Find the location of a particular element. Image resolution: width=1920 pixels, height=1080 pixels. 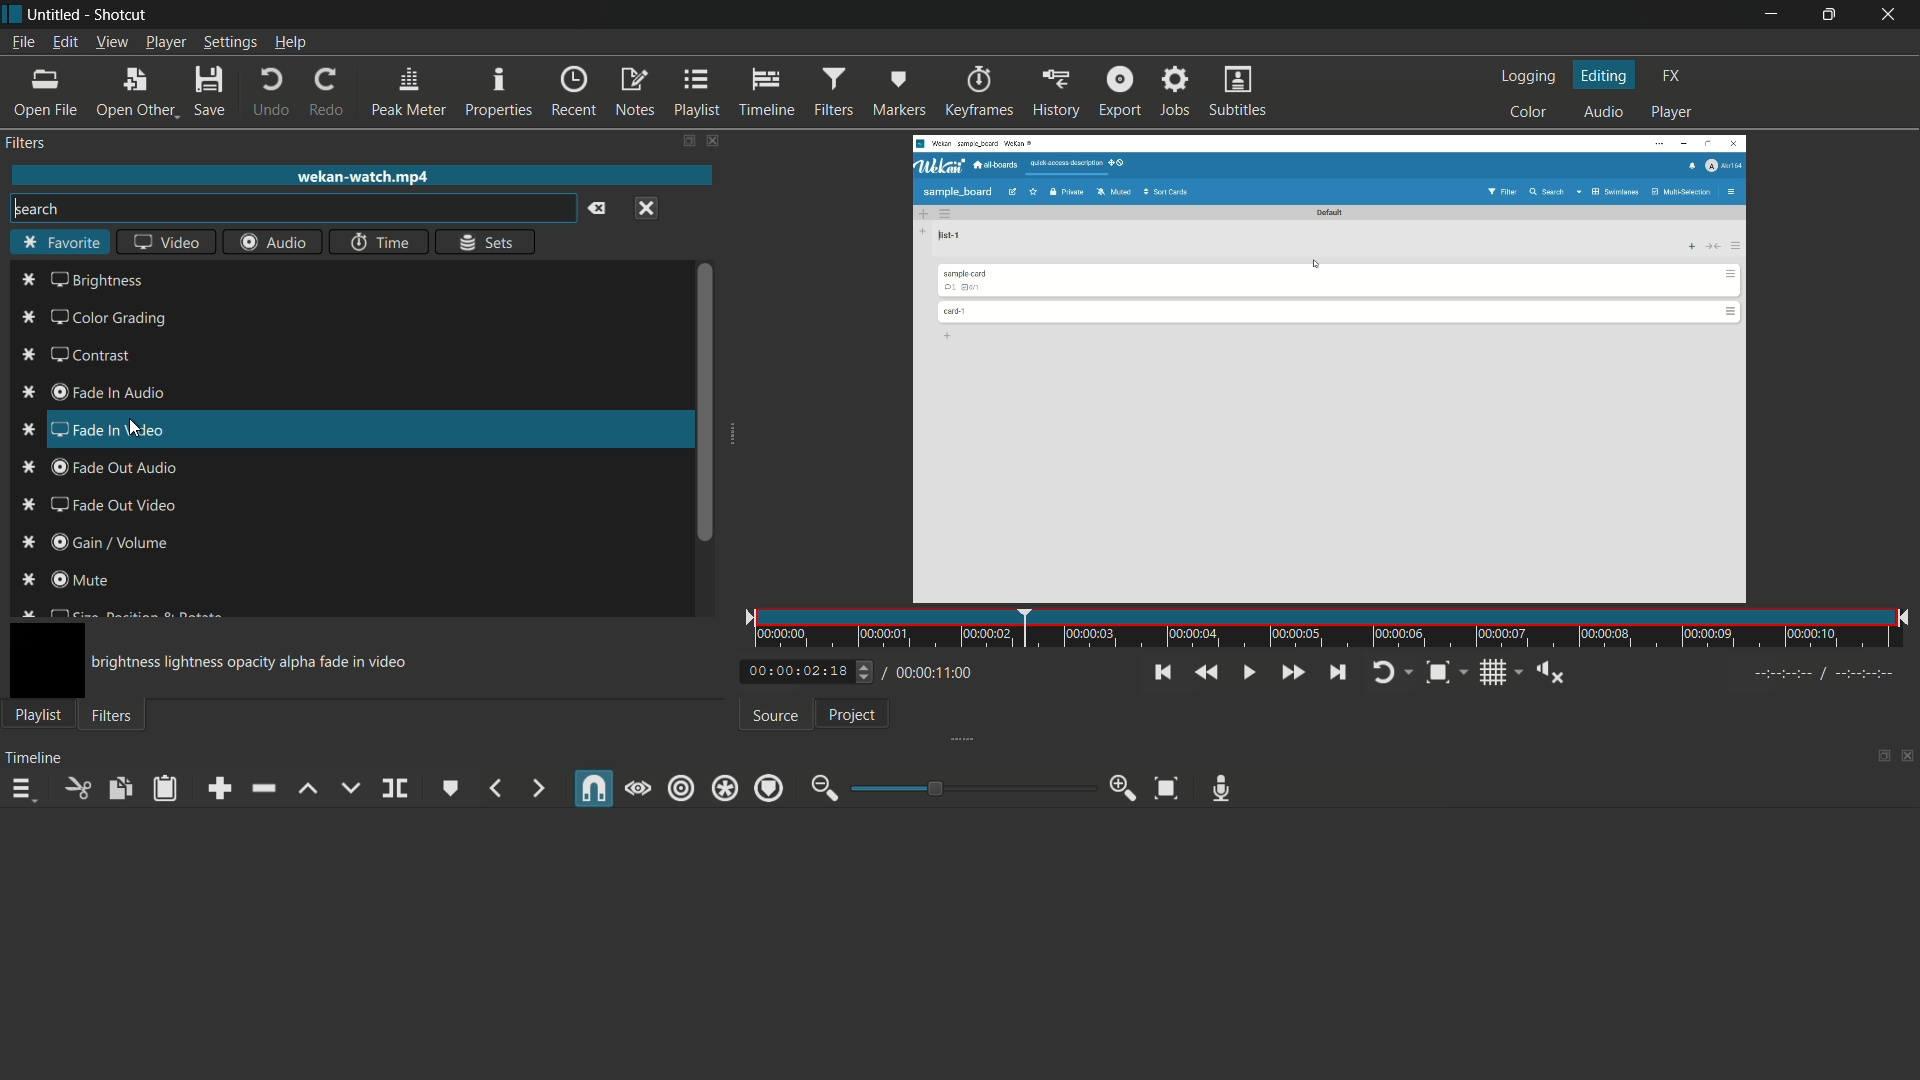

timeline is located at coordinates (766, 93).